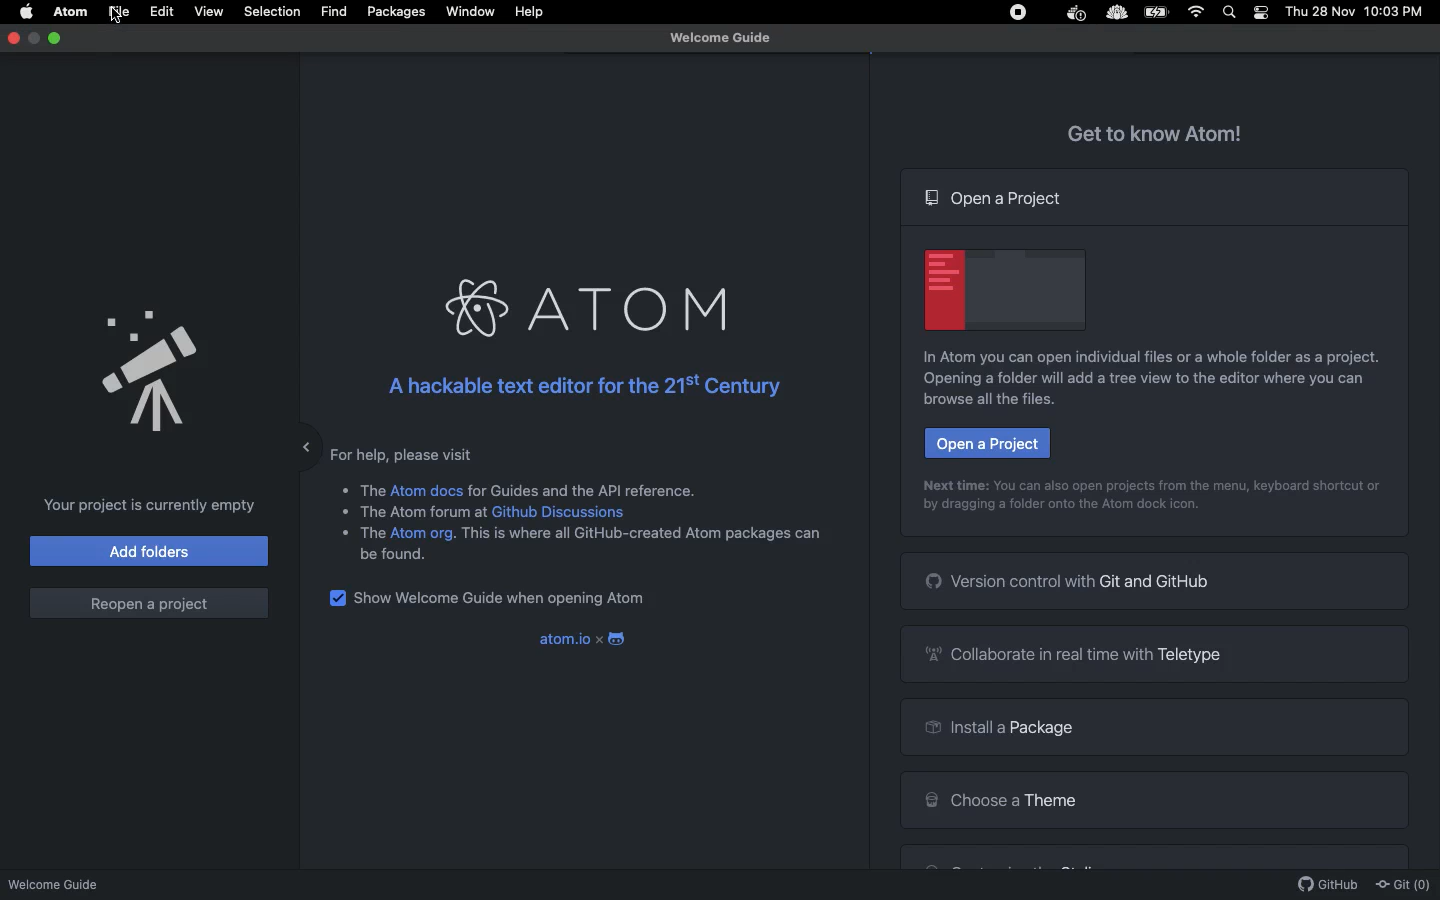 This screenshot has height=900, width=1440. I want to click on Packages, so click(396, 14).